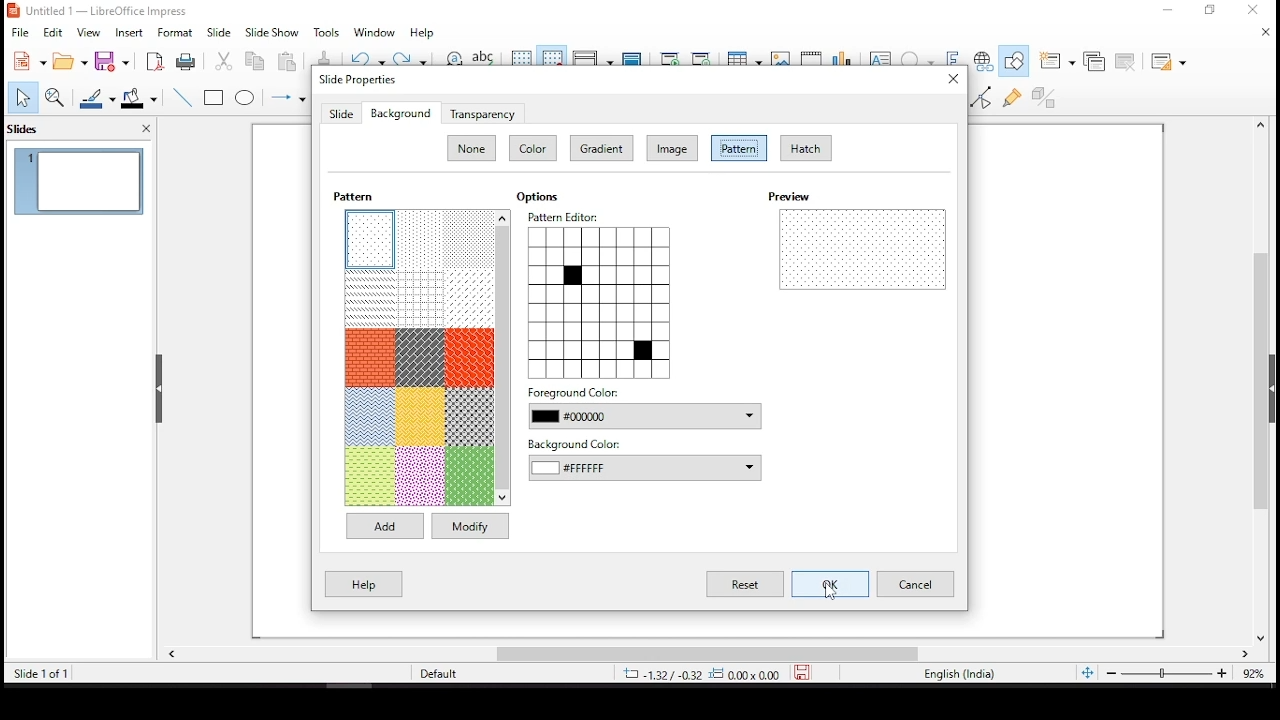  What do you see at coordinates (214, 97) in the screenshot?
I see `rectangle` at bounding box center [214, 97].